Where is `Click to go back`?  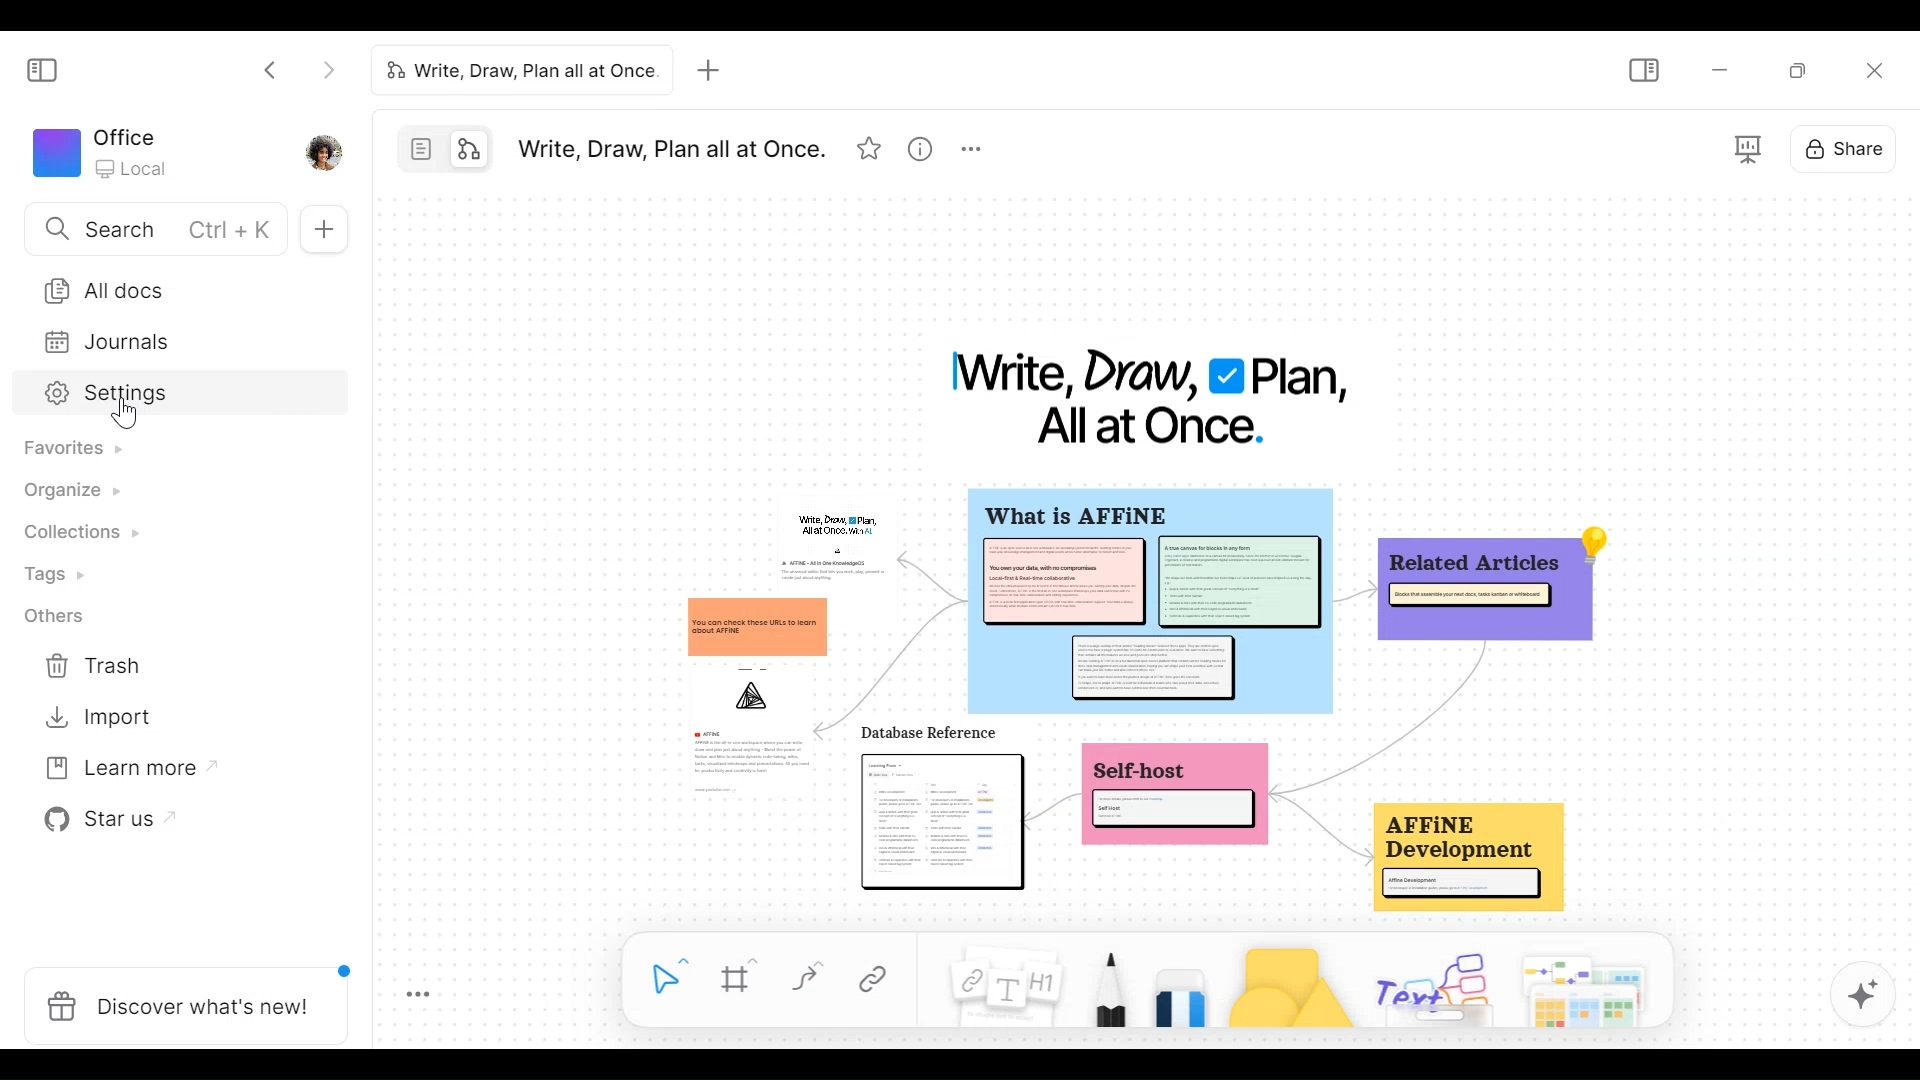 Click to go back is located at coordinates (269, 70).